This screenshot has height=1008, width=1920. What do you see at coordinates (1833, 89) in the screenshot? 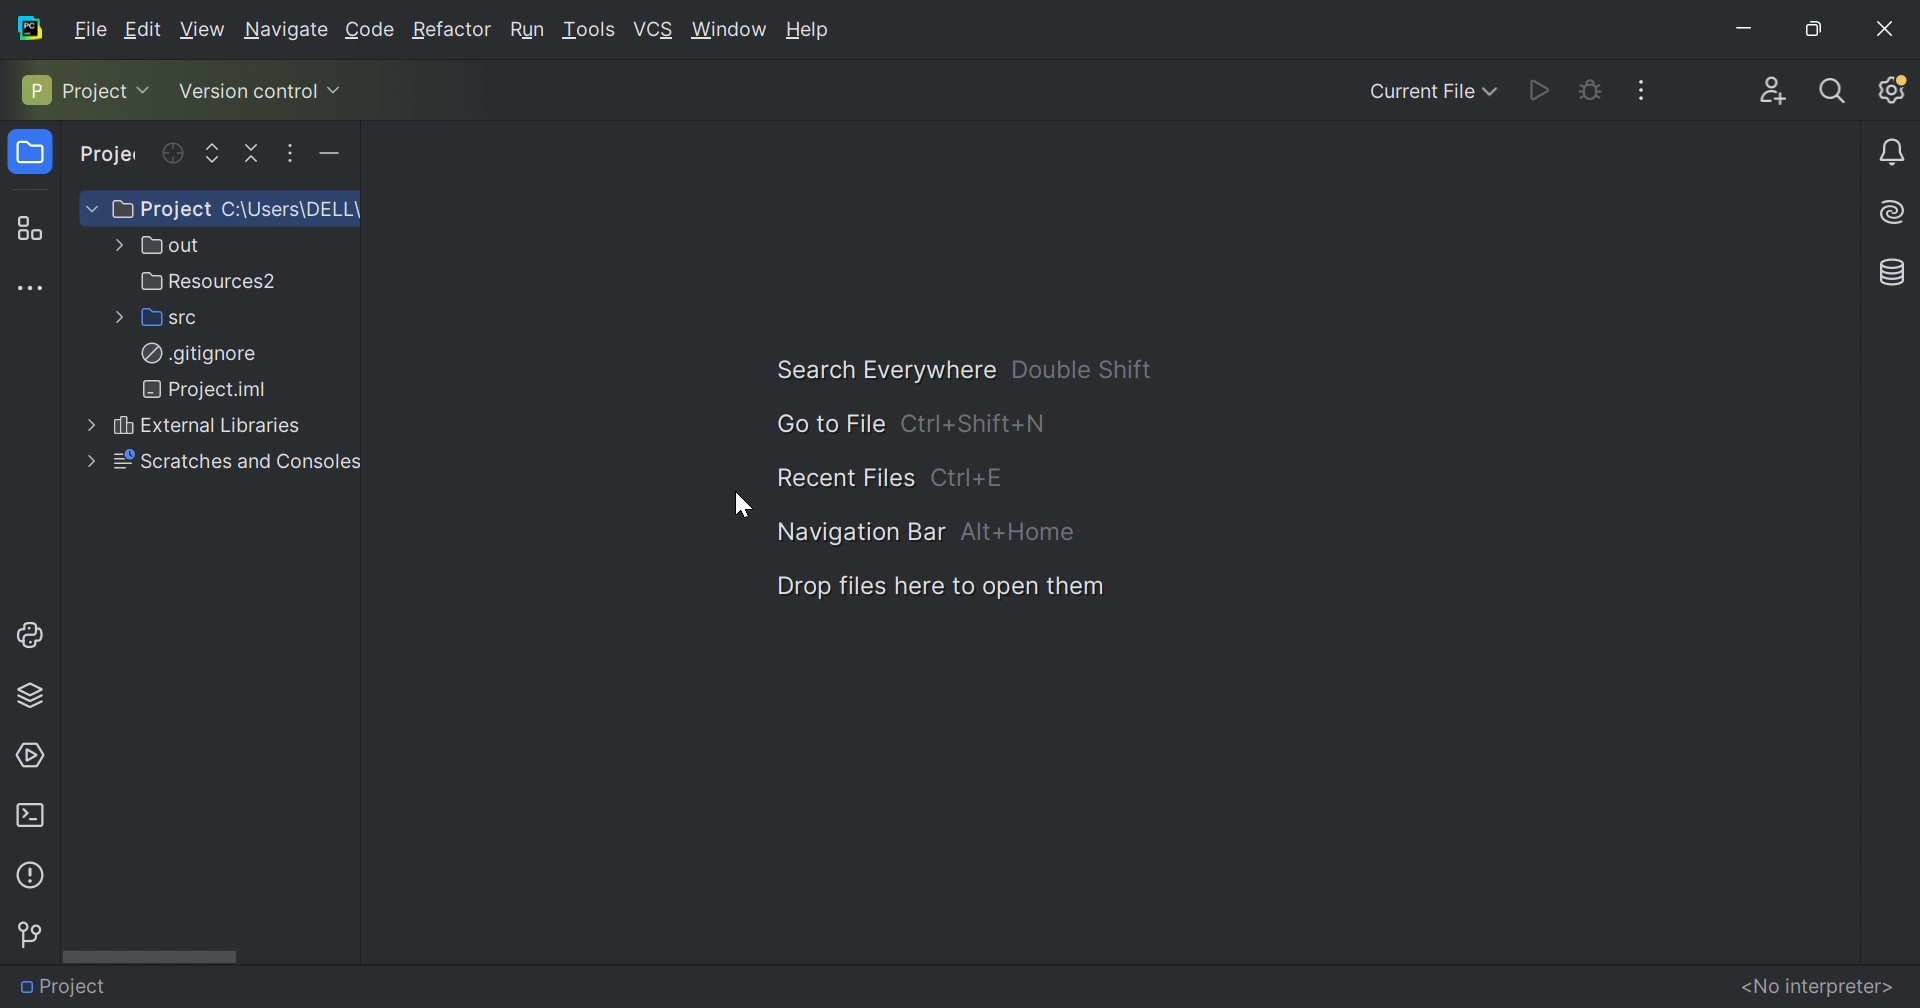
I see `Search Everywhere` at bounding box center [1833, 89].